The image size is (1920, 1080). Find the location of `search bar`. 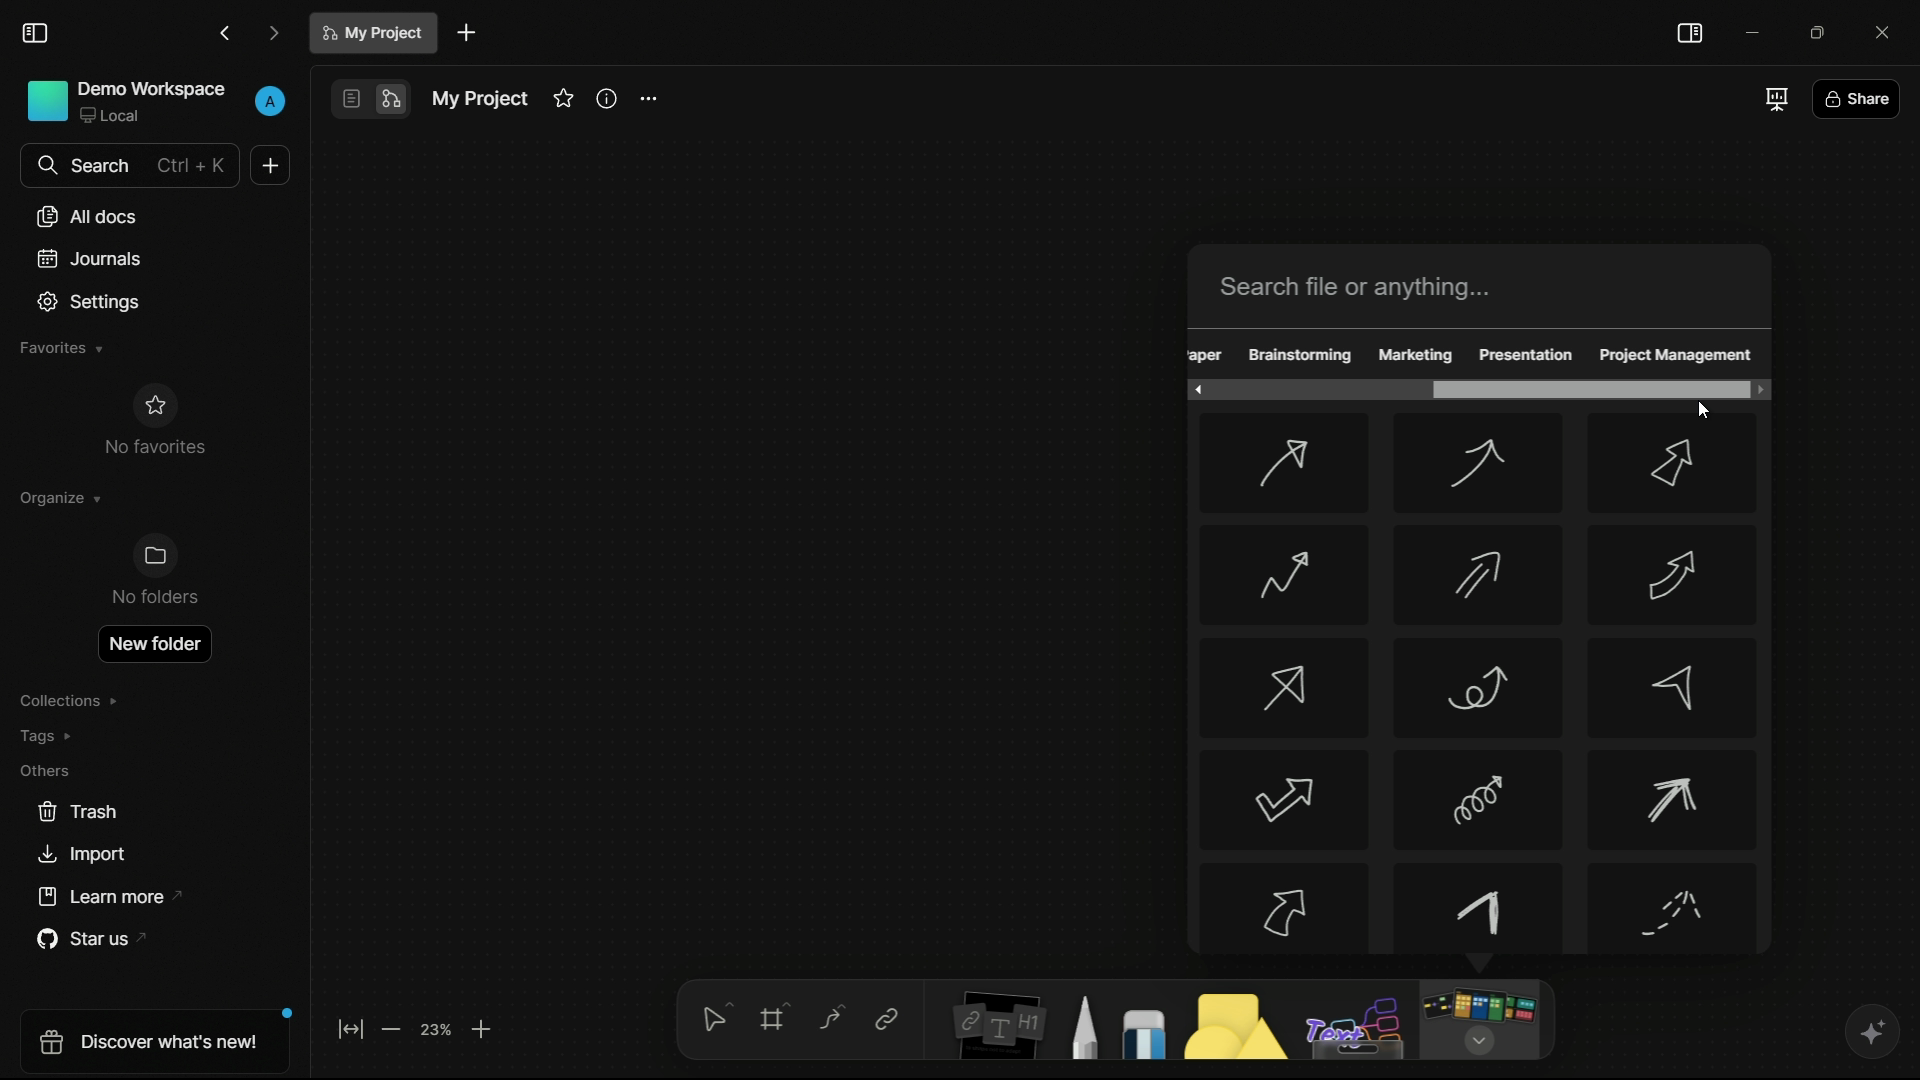

search bar is located at coordinates (1484, 286).